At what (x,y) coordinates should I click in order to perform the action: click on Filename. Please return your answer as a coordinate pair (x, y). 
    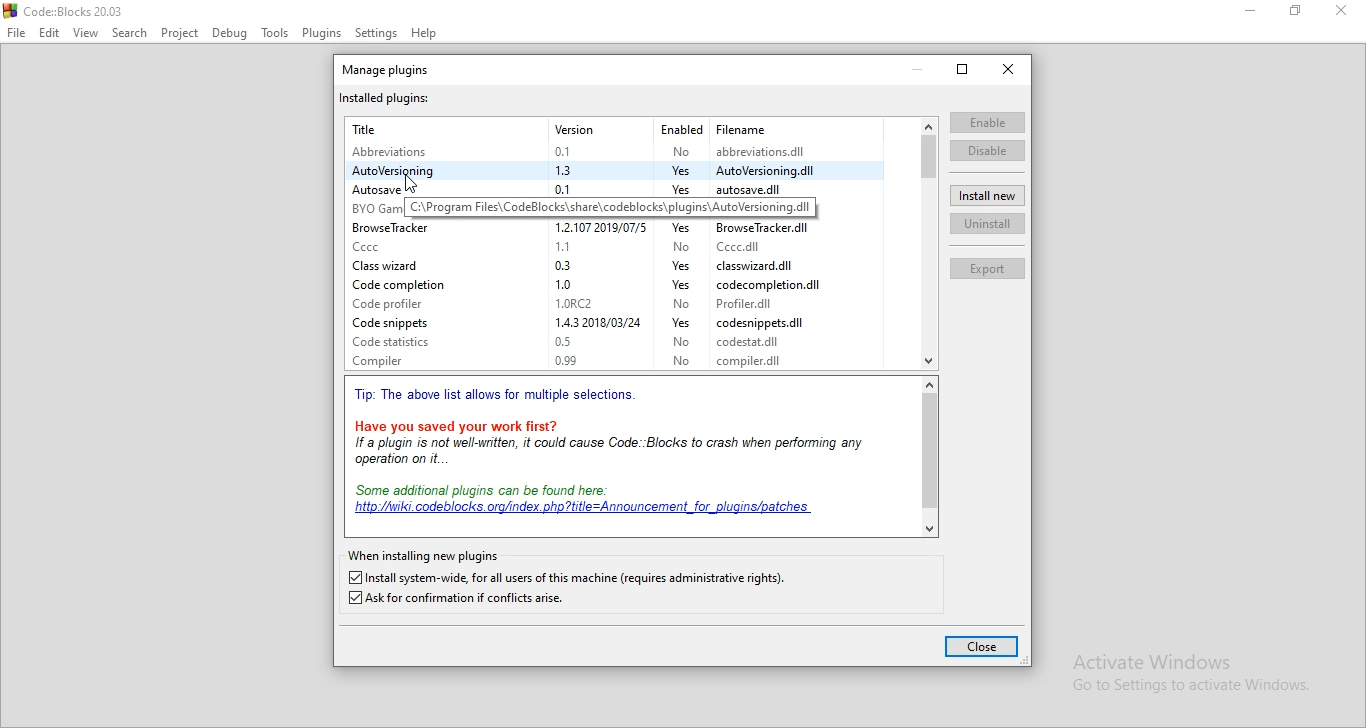
    Looking at the image, I should click on (741, 127).